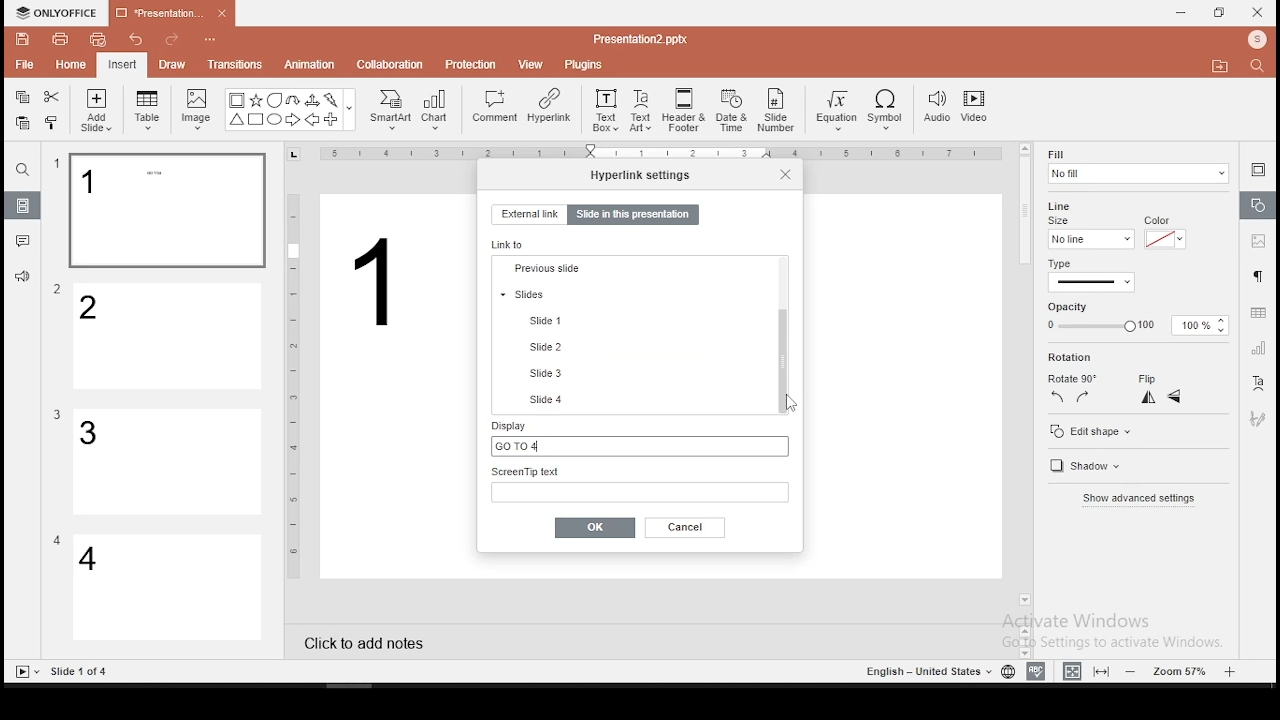  I want to click on , so click(1253, 418).